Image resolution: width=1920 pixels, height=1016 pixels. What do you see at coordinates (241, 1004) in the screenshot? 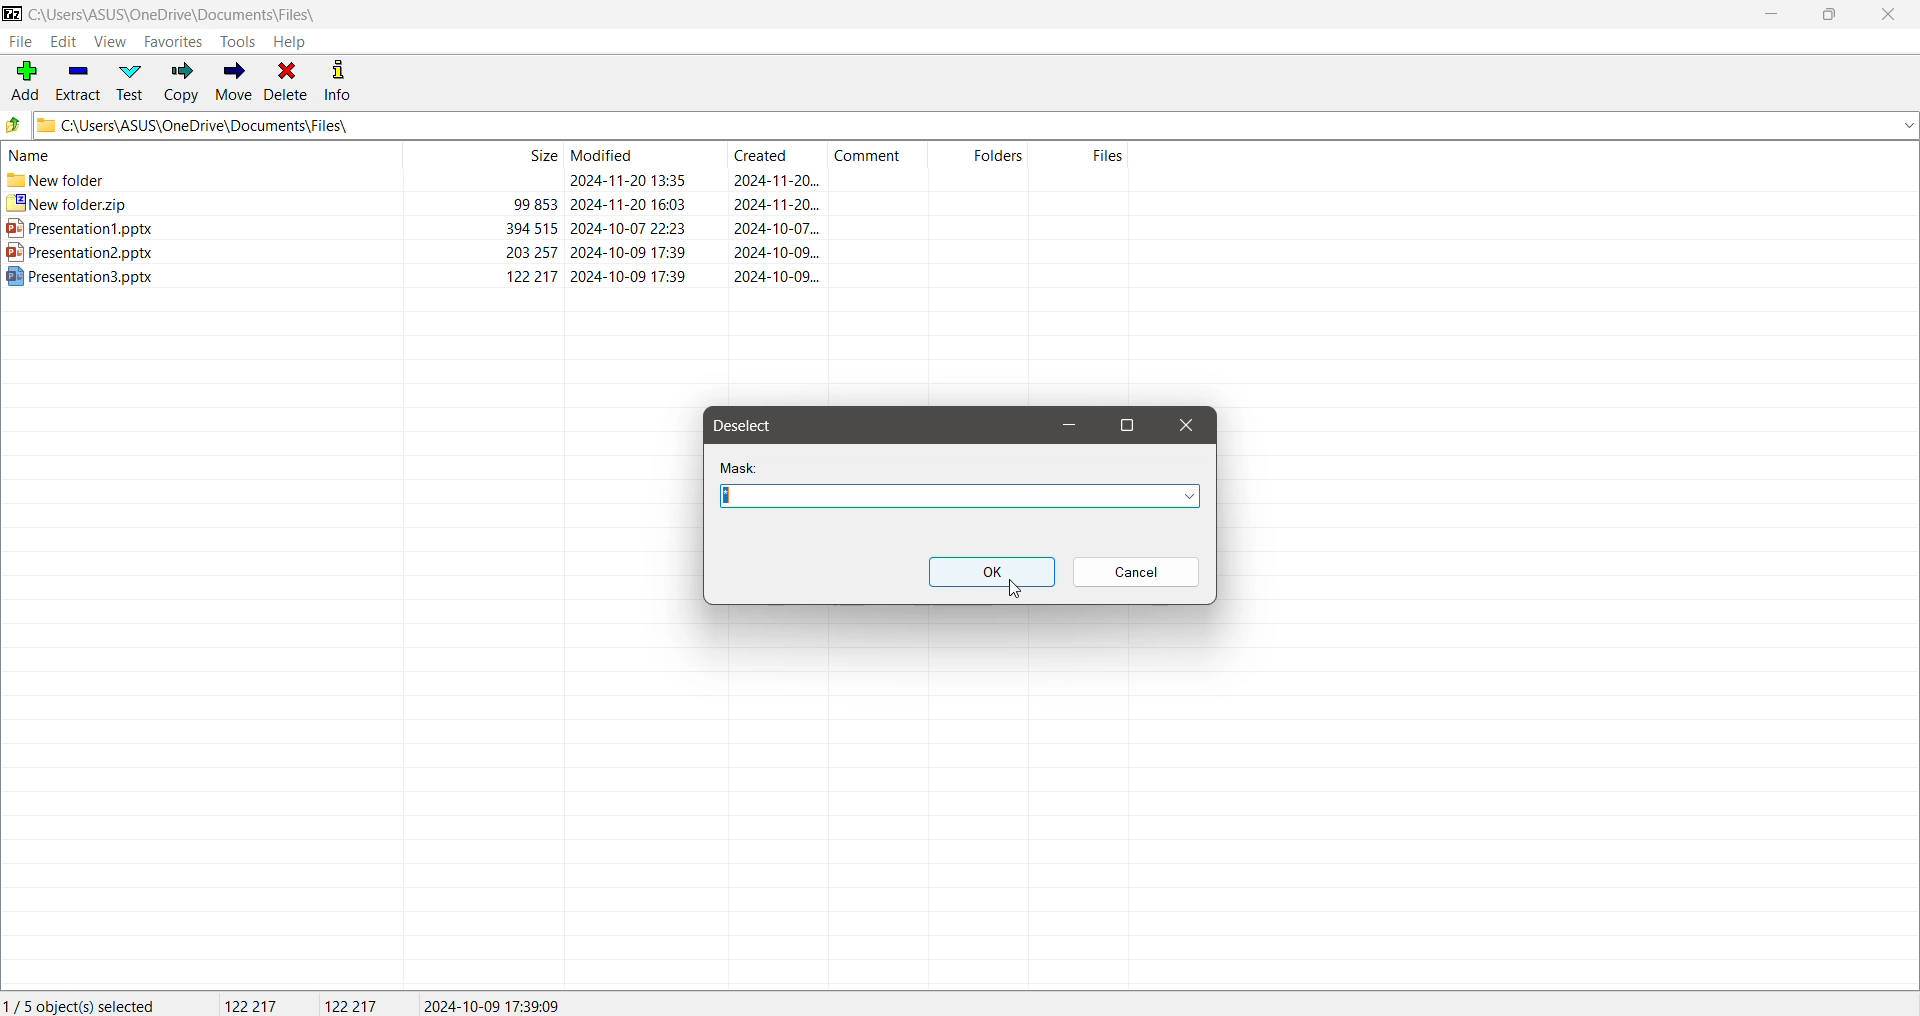
I see `Total Size of file selected` at bounding box center [241, 1004].